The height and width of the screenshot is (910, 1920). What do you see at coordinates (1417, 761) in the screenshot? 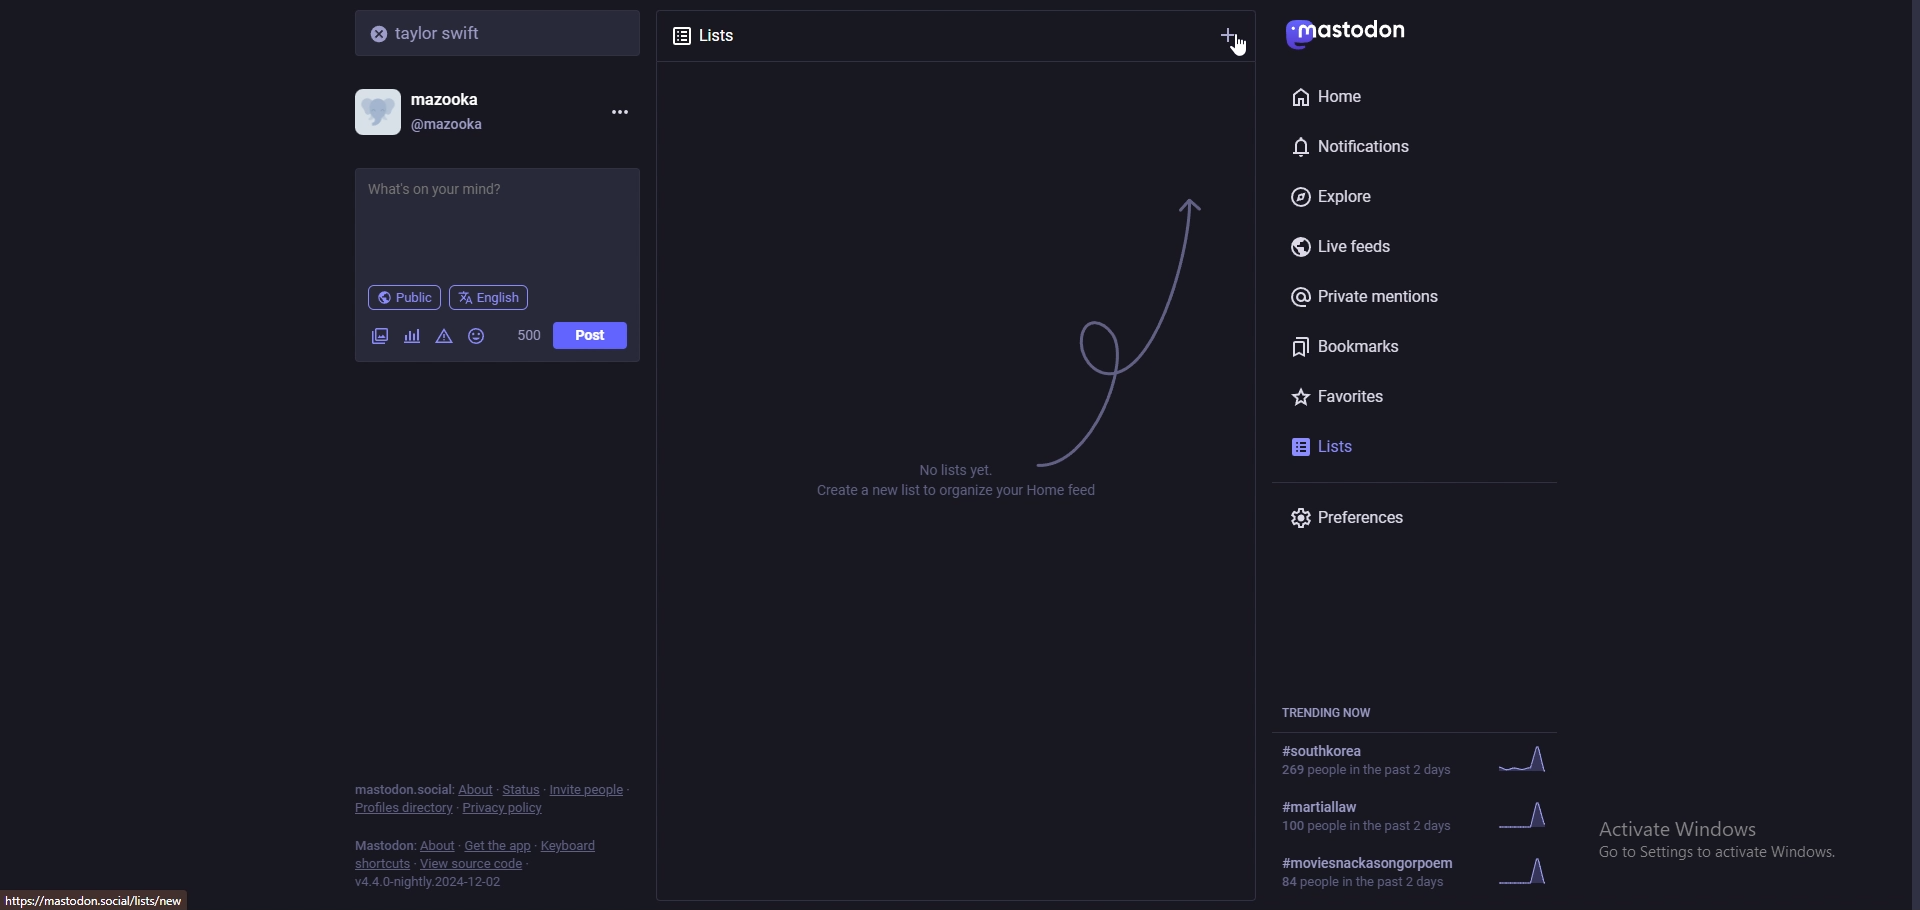
I see `trending` at bounding box center [1417, 761].